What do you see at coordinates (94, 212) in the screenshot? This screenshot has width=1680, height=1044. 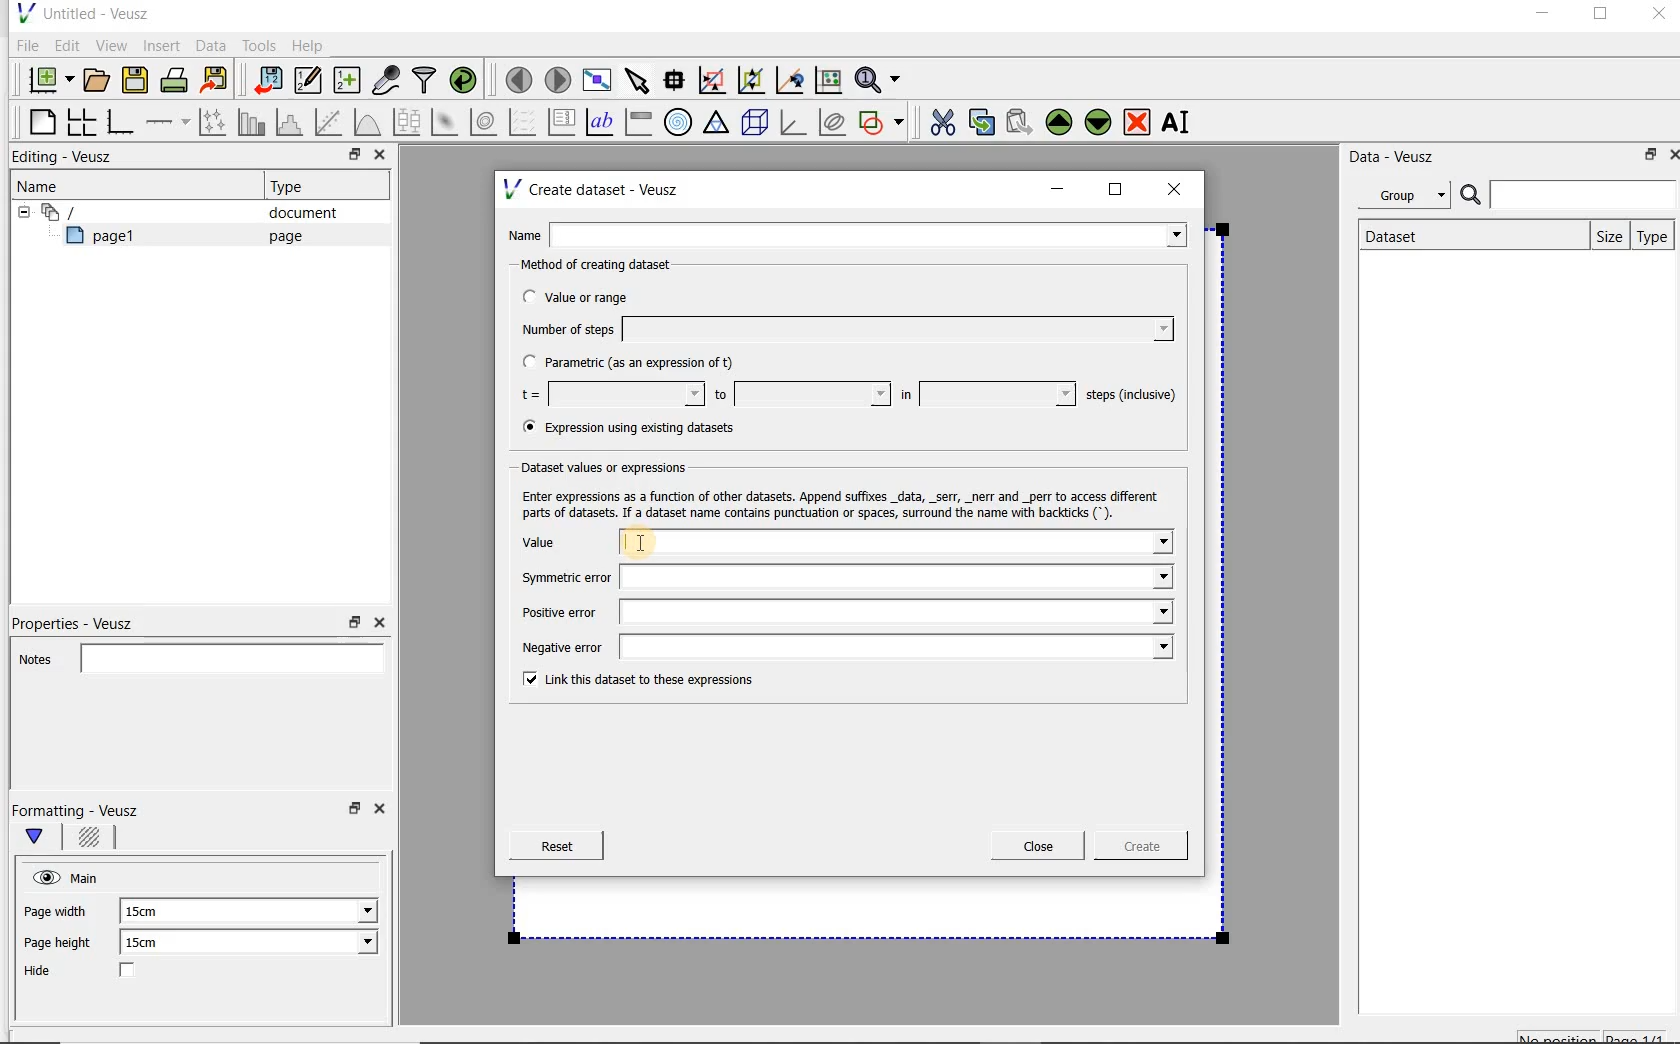 I see `Document widget` at bounding box center [94, 212].